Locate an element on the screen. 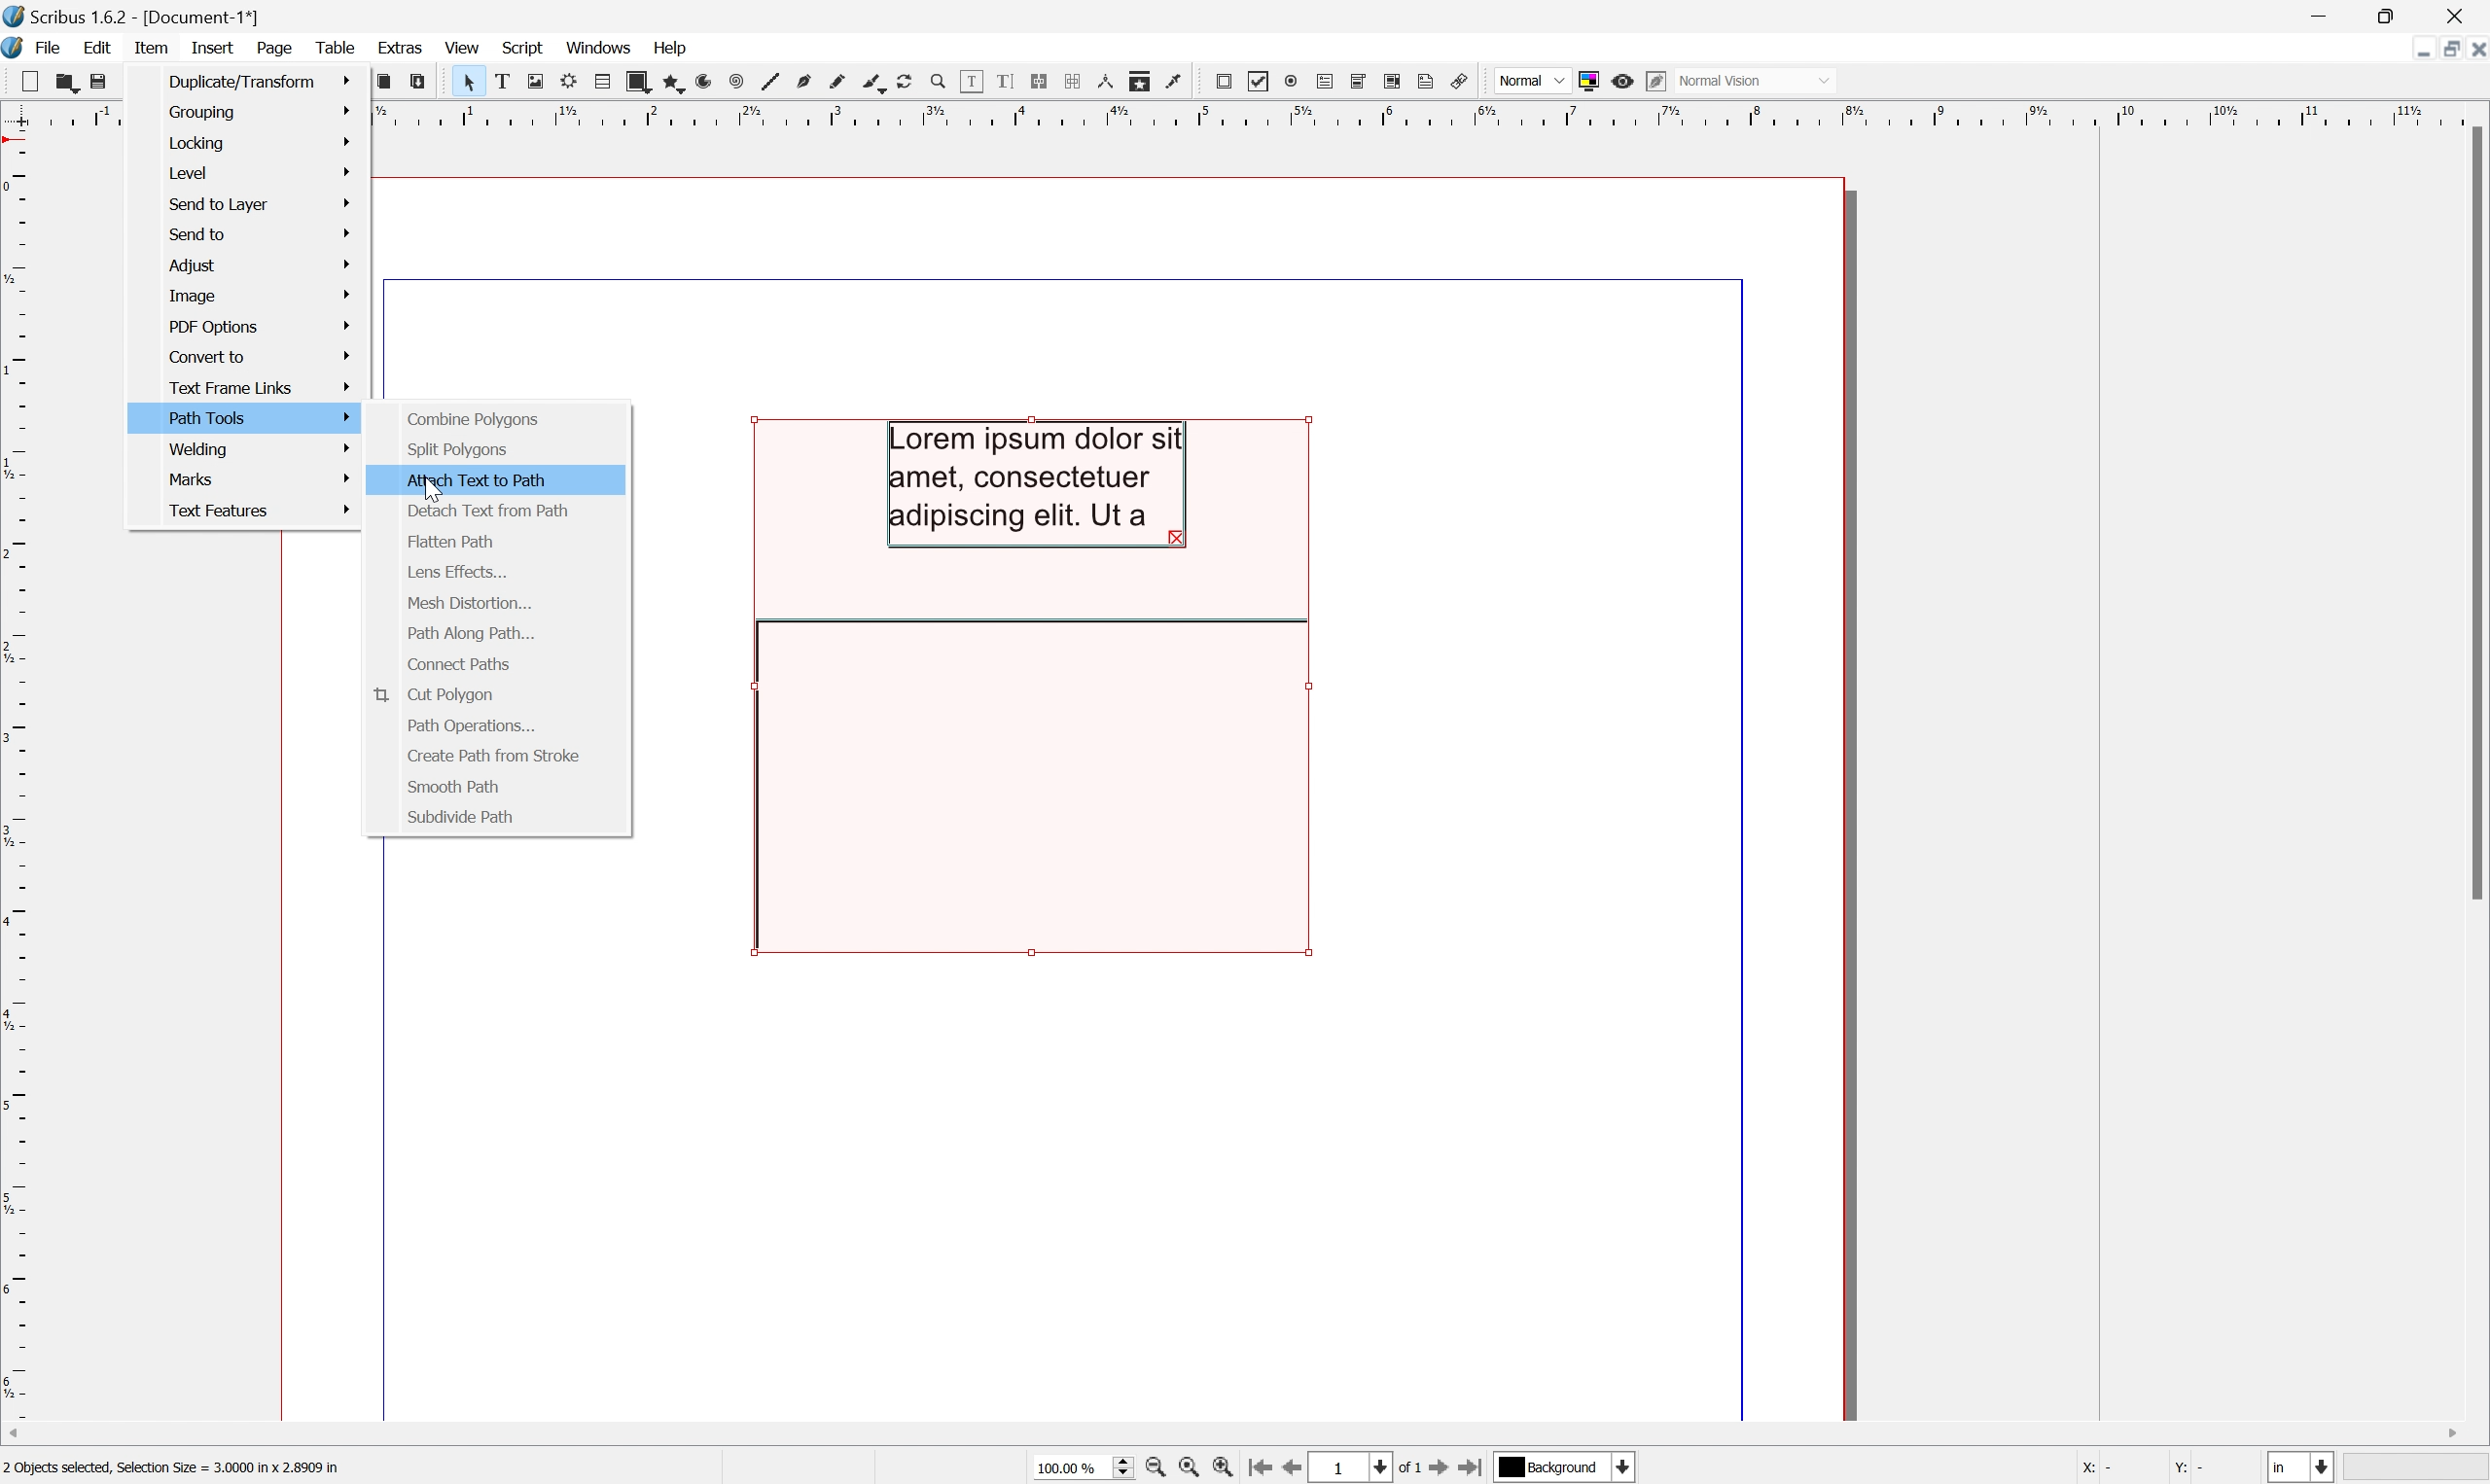 The image size is (2490, 1484). Help is located at coordinates (671, 47).